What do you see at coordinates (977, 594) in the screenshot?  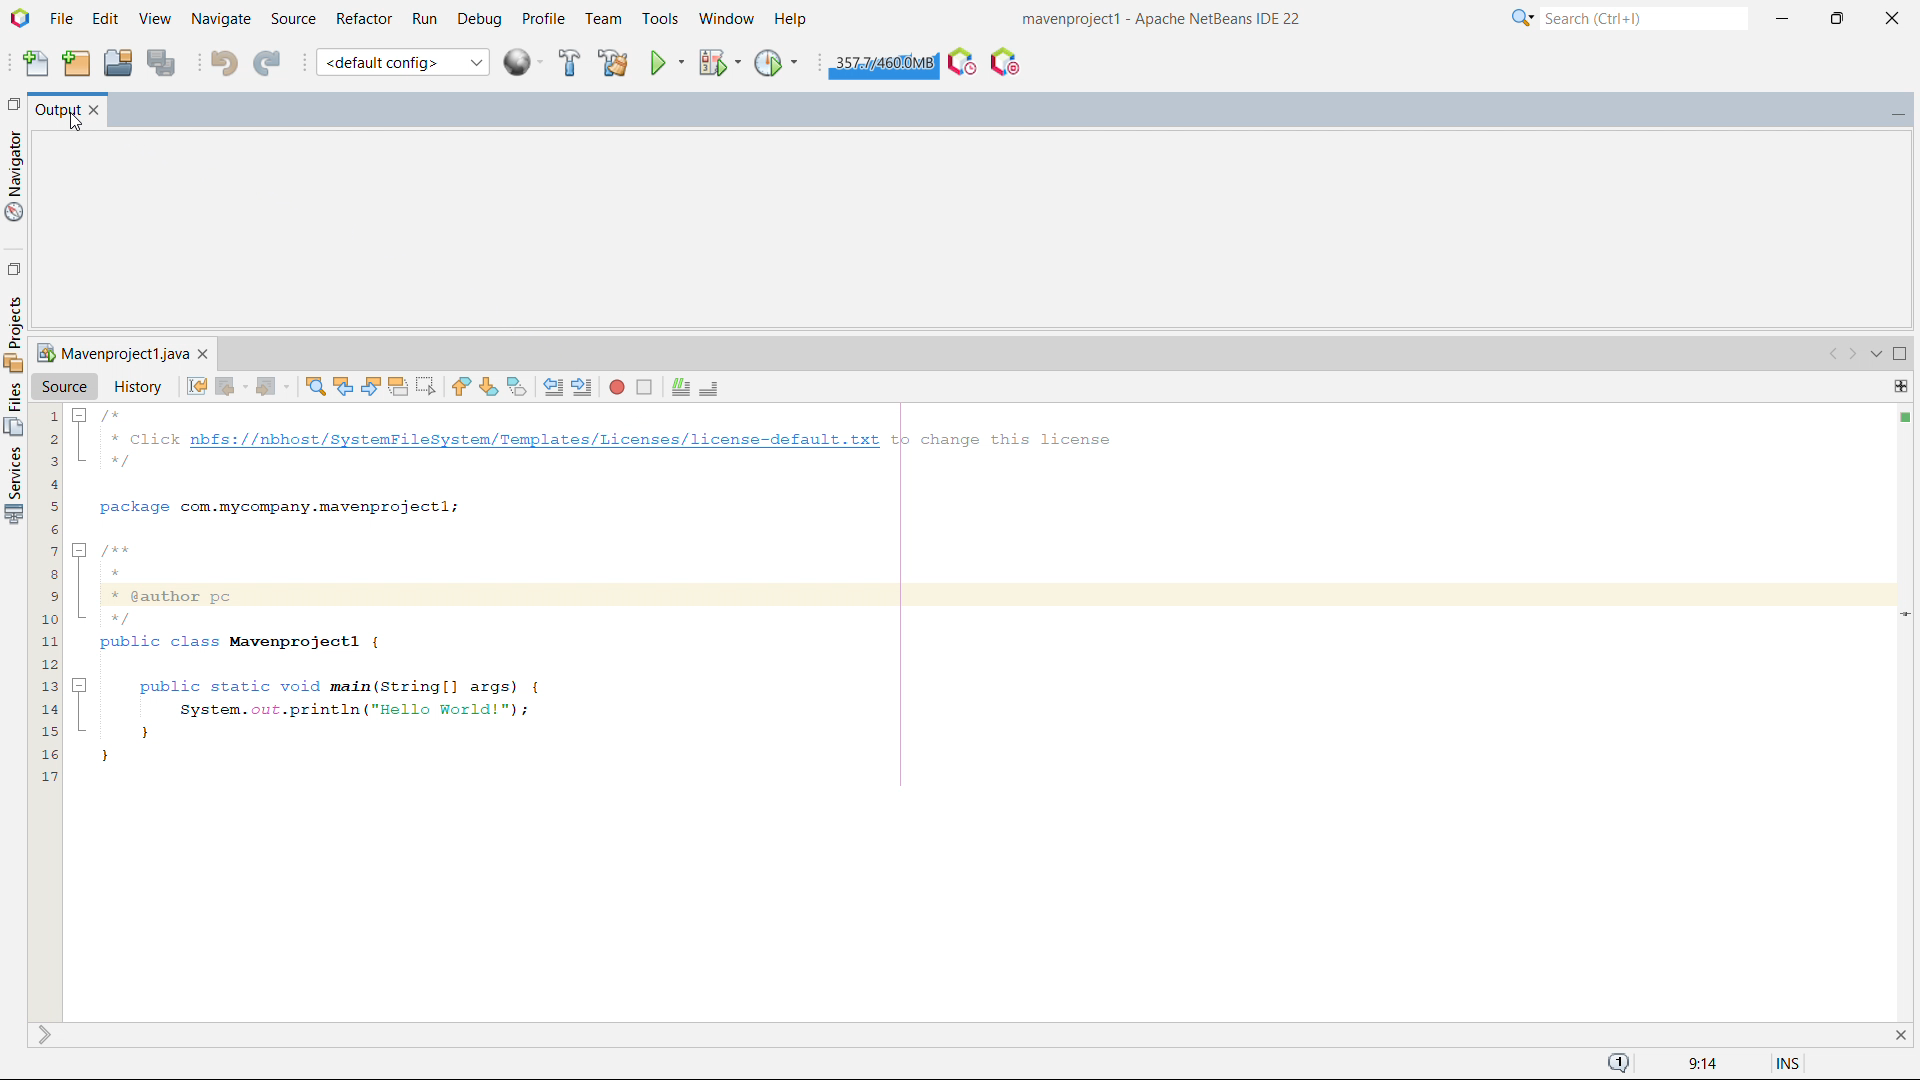 I see `A simple Java class that prints "Hello World" to the console.` at bounding box center [977, 594].